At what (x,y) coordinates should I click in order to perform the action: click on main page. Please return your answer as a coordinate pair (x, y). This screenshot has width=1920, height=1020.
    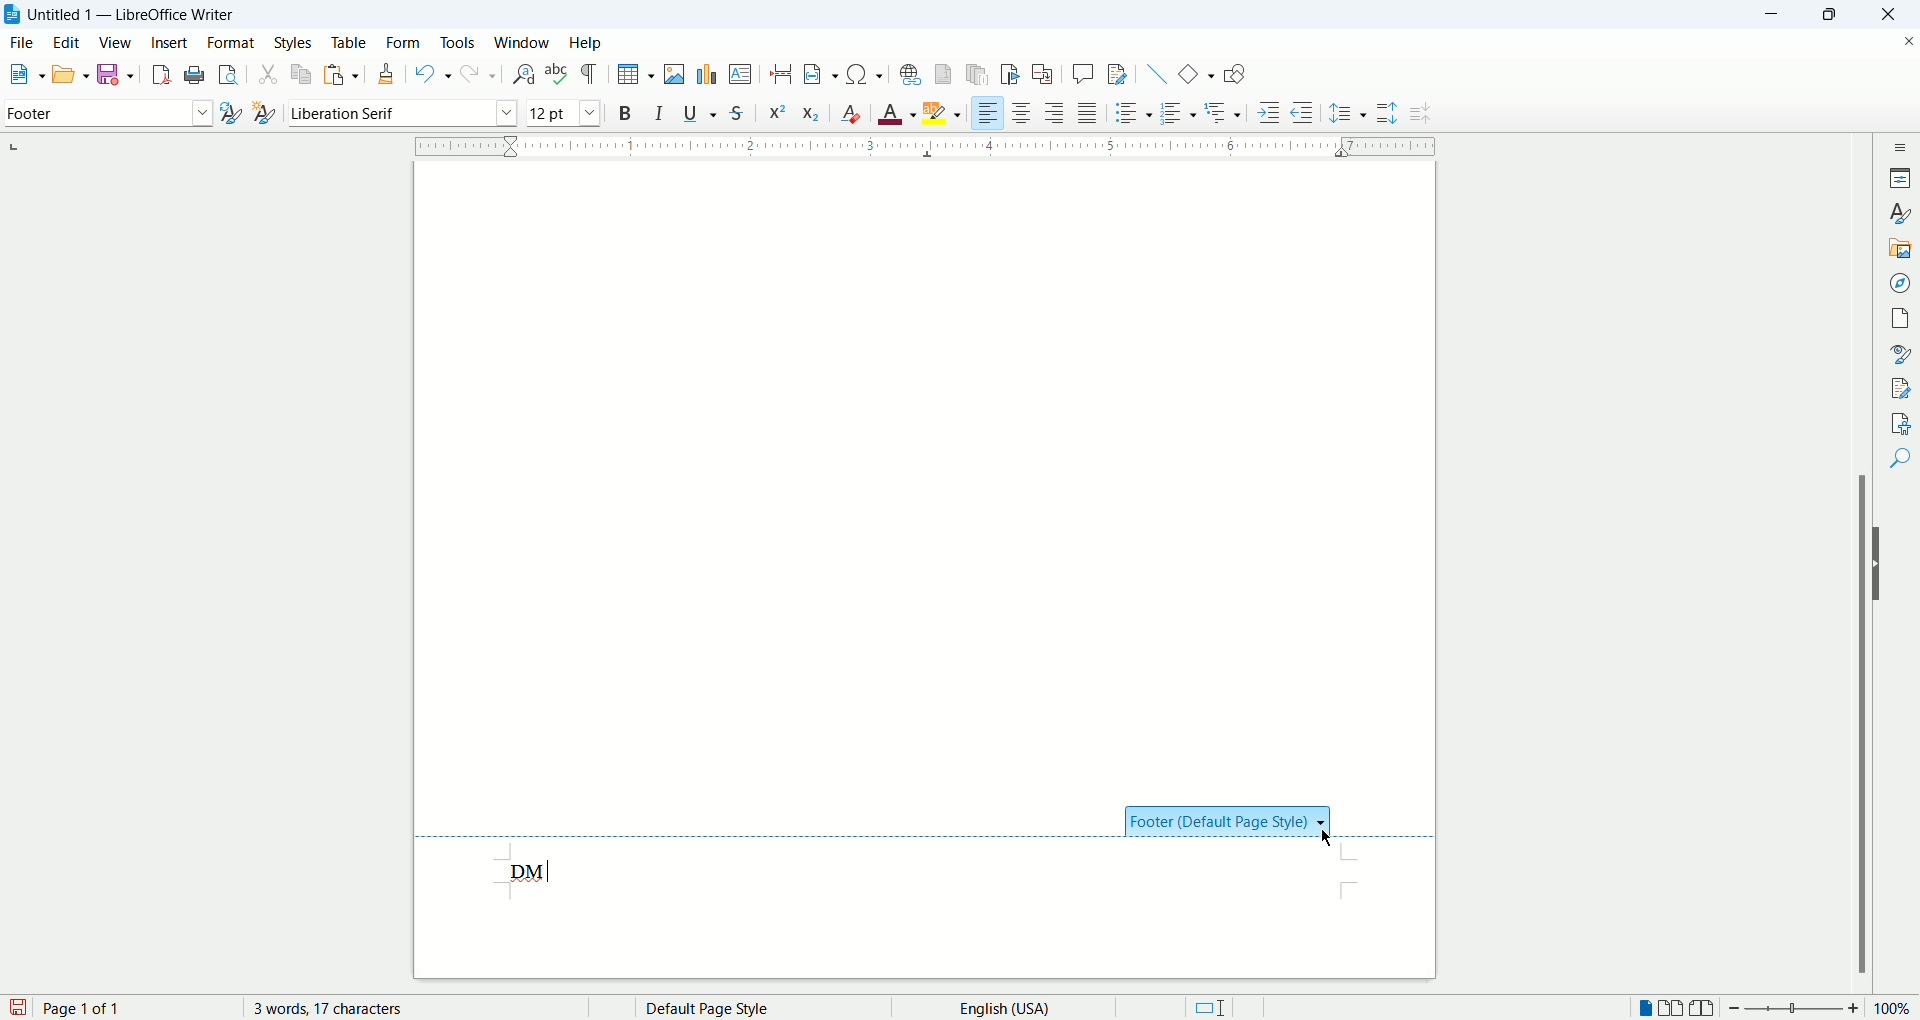
    Looking at the image, I should click on (927, 473).